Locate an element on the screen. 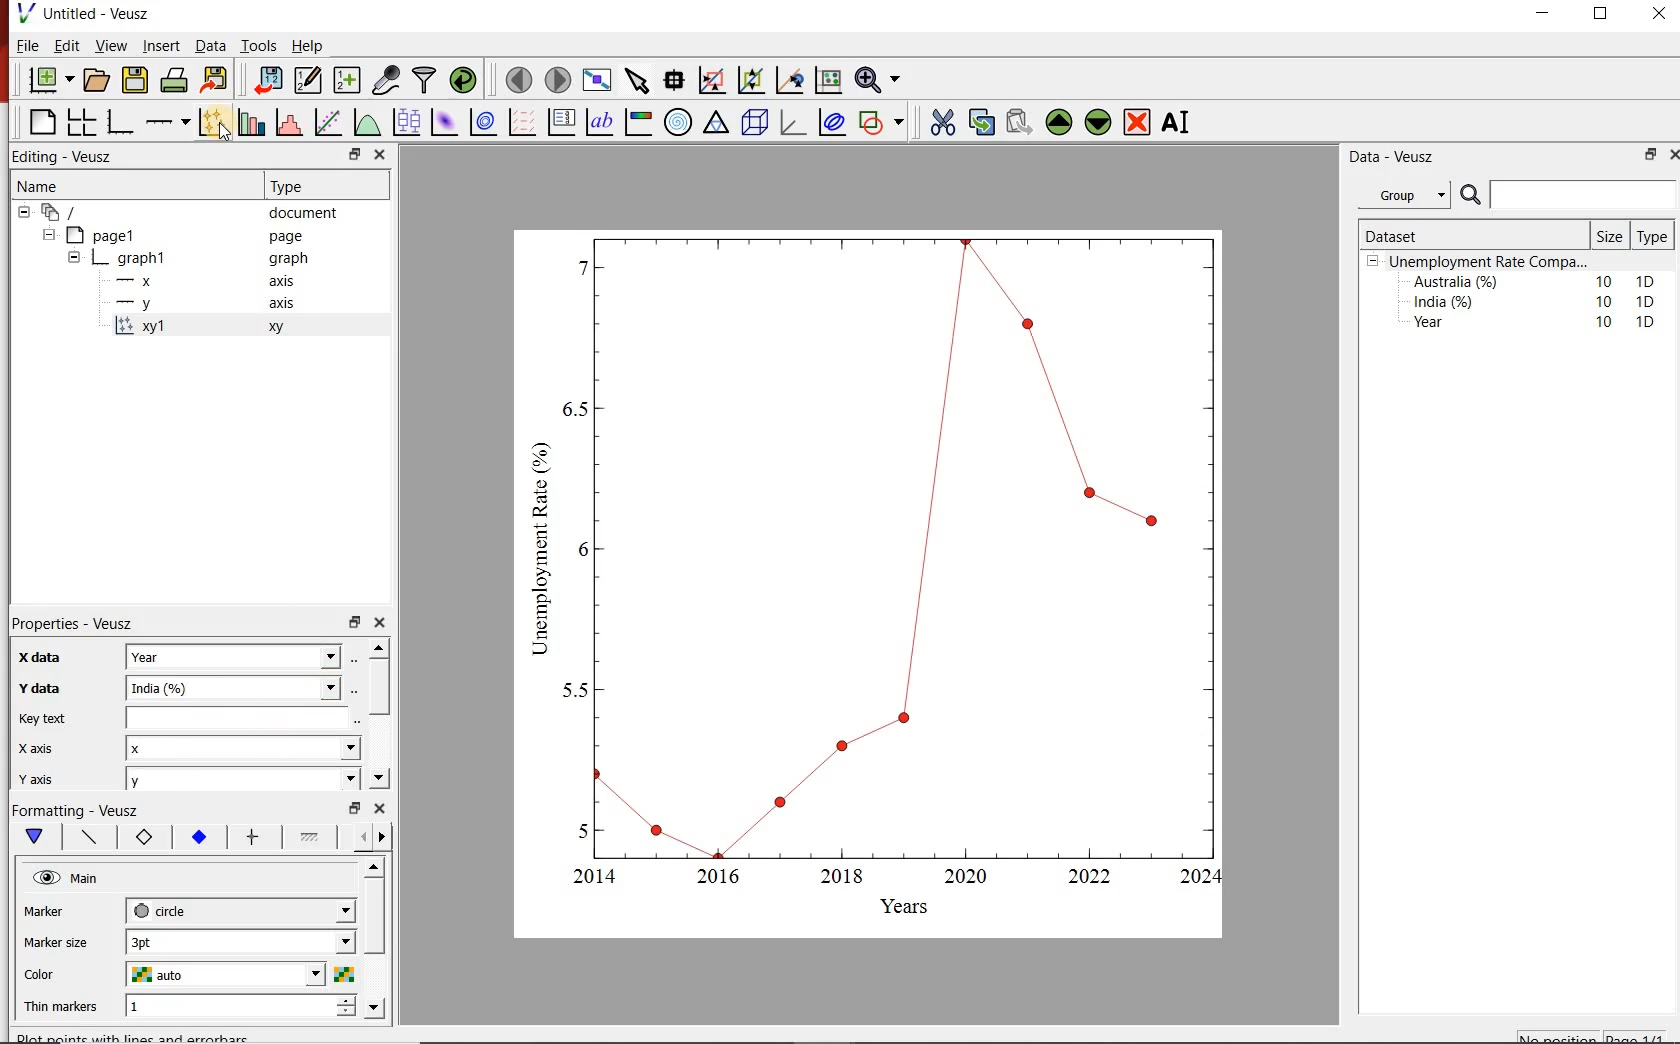 This screenshot has width=1680, height=1044. print document is located at coordinates (174, 78).